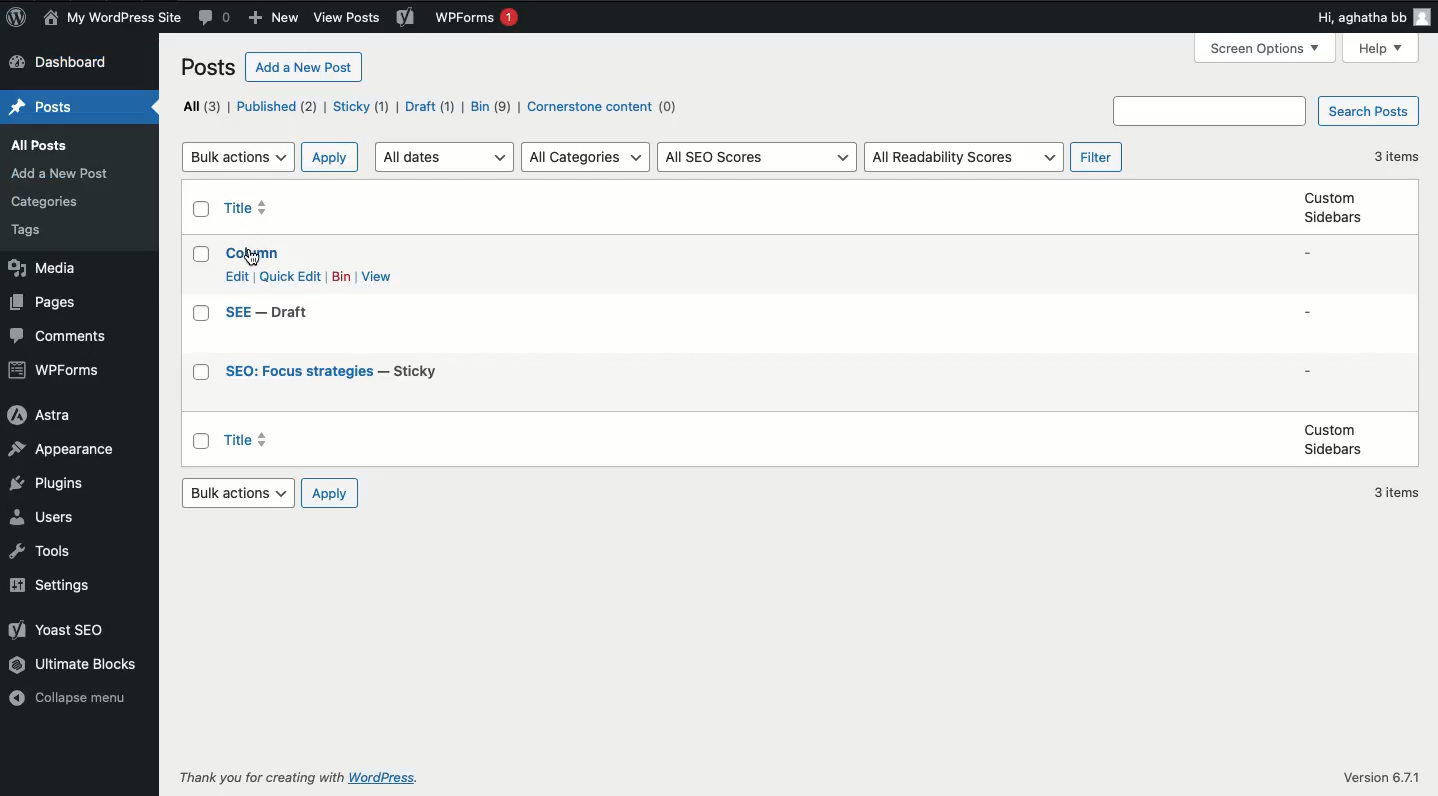 The height and width of the screenshot is (796, 1438). I want to click on Apply, so click(330, 495).